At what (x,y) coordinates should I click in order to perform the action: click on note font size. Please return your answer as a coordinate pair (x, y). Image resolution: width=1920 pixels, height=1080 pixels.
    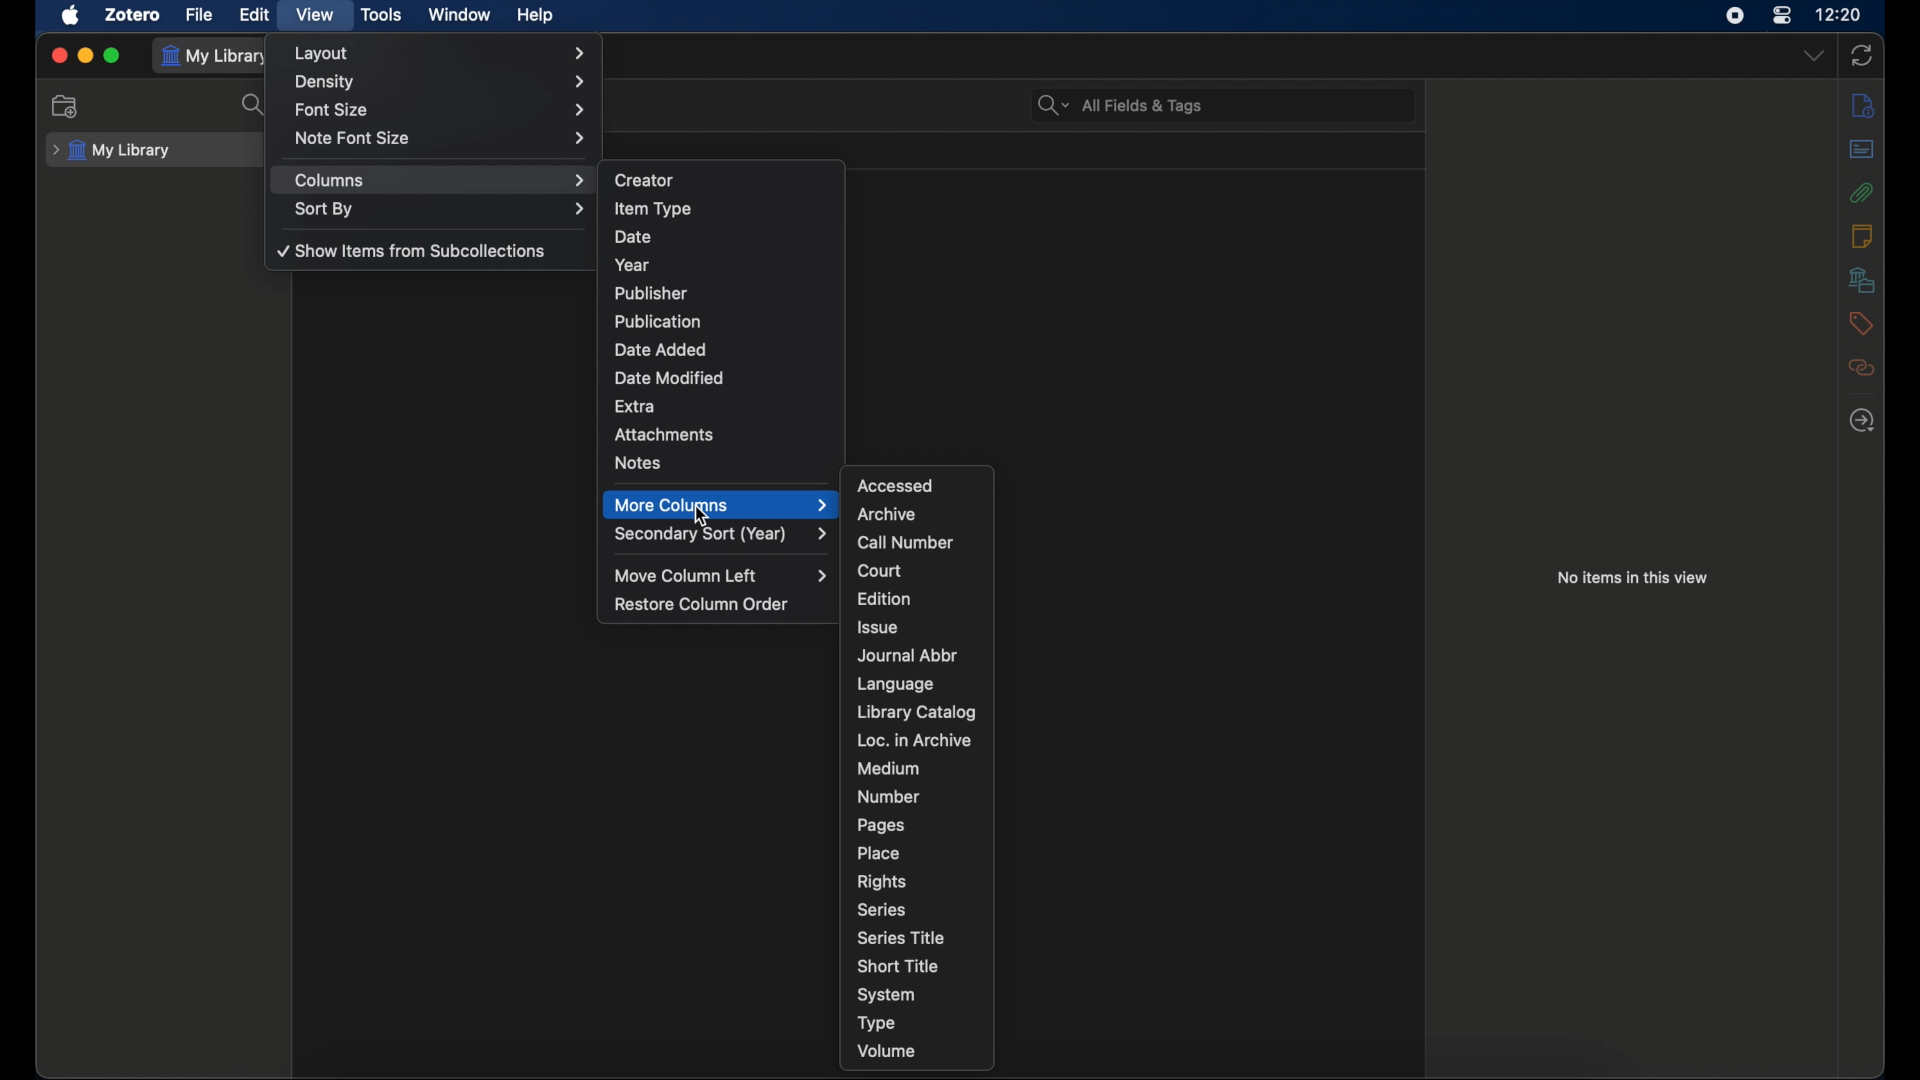
    Looking at the image, I should click on (442, 138).